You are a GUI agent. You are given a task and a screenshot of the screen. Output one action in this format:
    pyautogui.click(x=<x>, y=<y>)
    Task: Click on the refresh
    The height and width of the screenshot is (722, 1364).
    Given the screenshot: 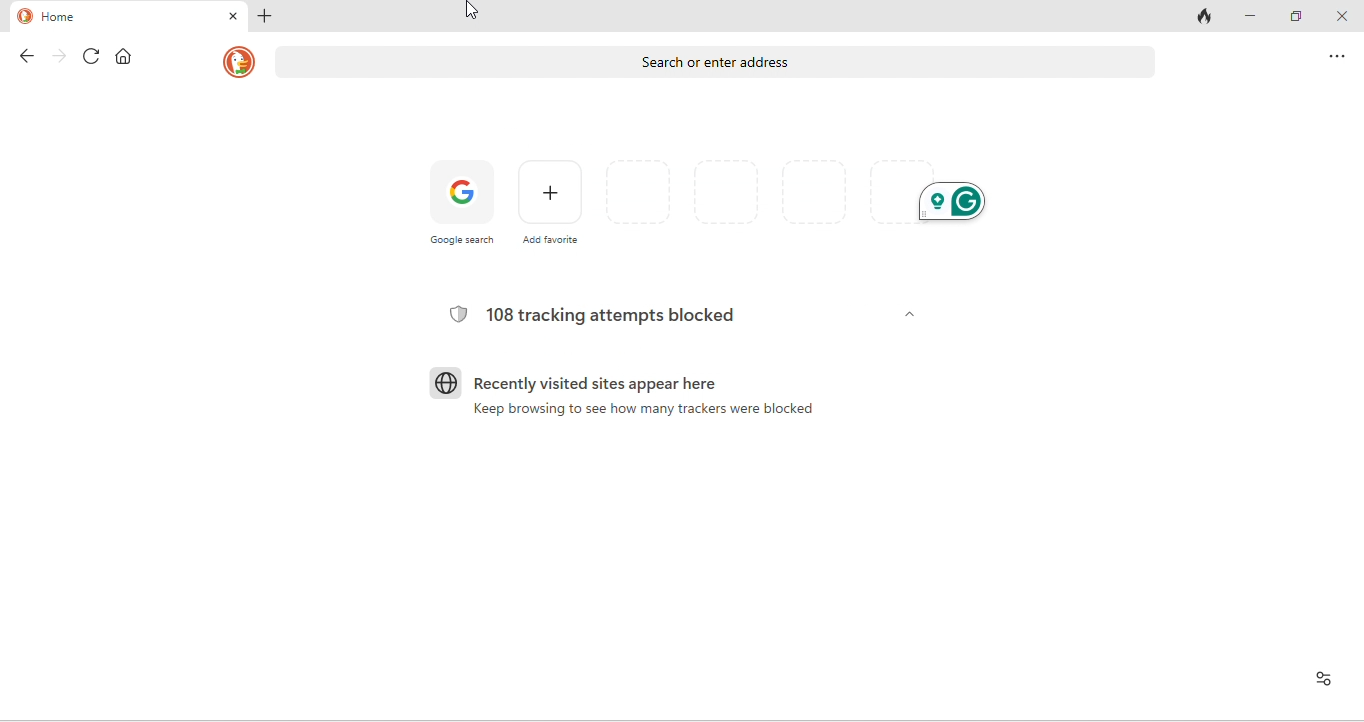 What is the action you would take?
    pyautogui.click(x=85, y=57)
    